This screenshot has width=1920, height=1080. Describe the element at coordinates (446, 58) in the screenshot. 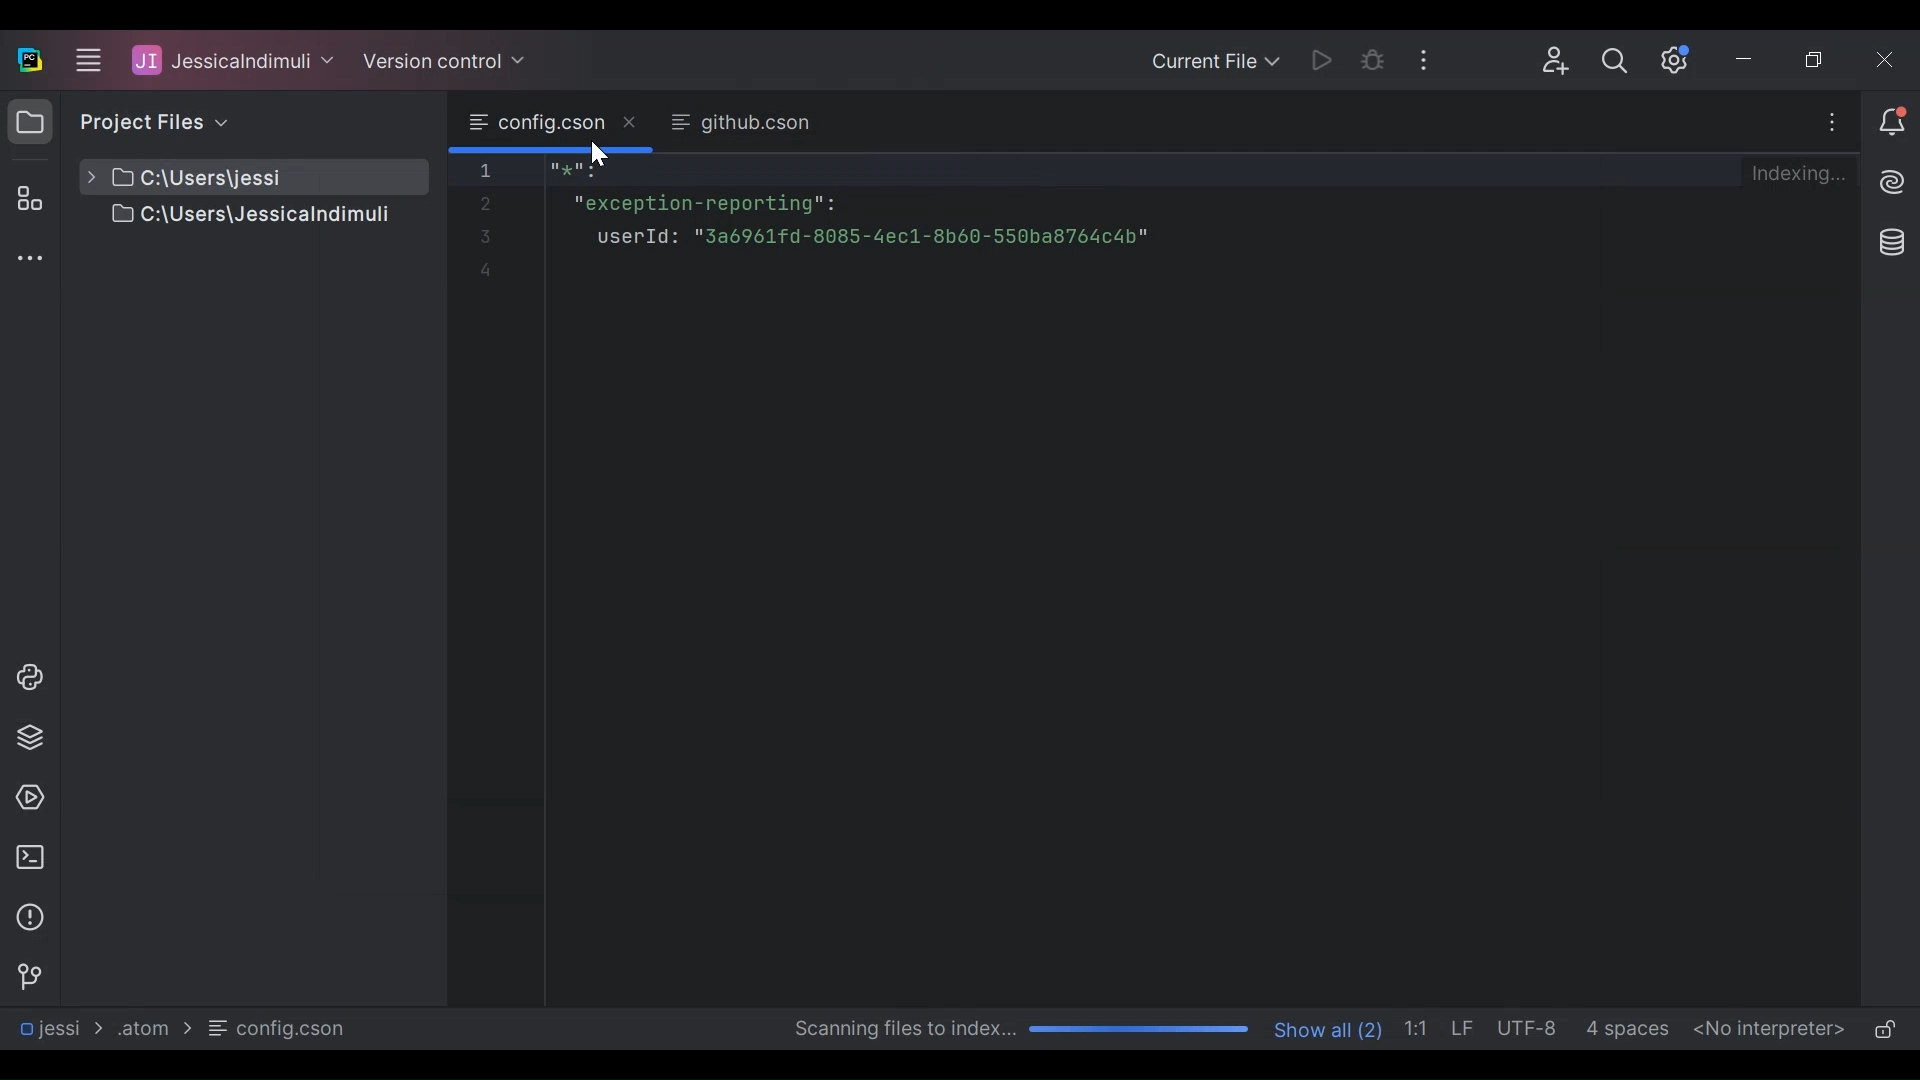

I see `Version Control` at that location.